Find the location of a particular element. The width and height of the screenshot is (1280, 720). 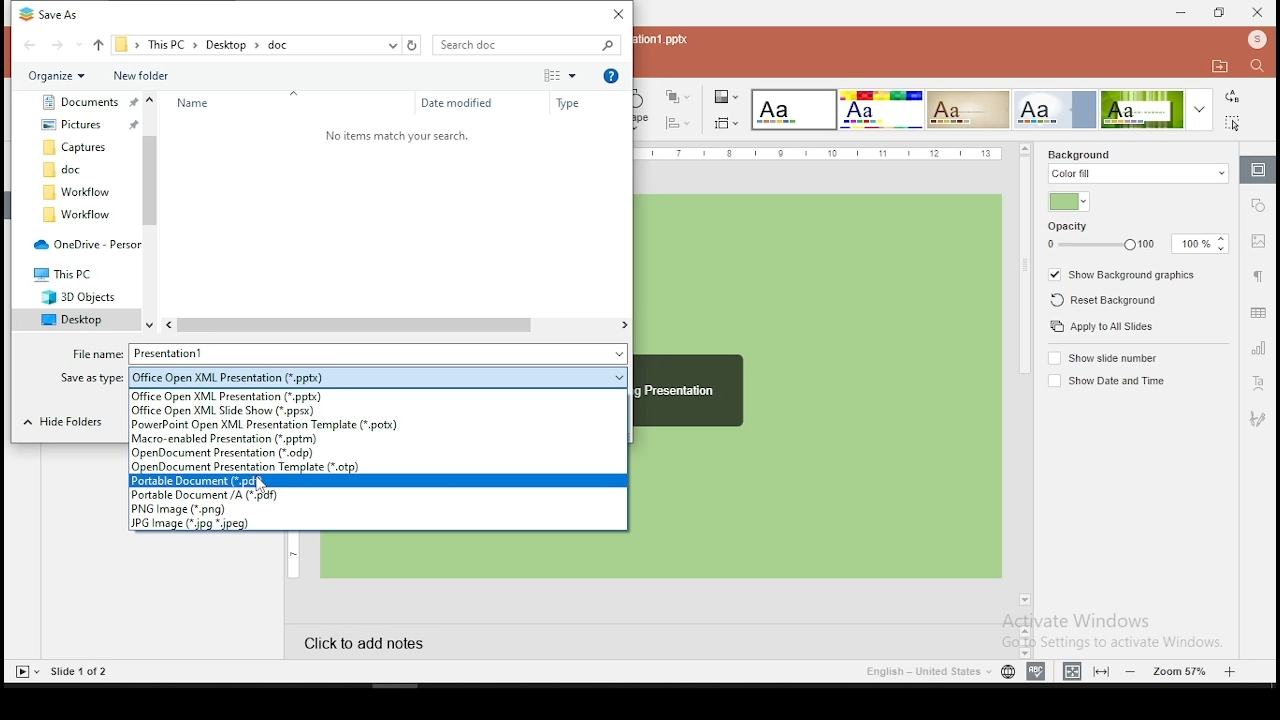

align shapes is located at coordinates (679, 123).